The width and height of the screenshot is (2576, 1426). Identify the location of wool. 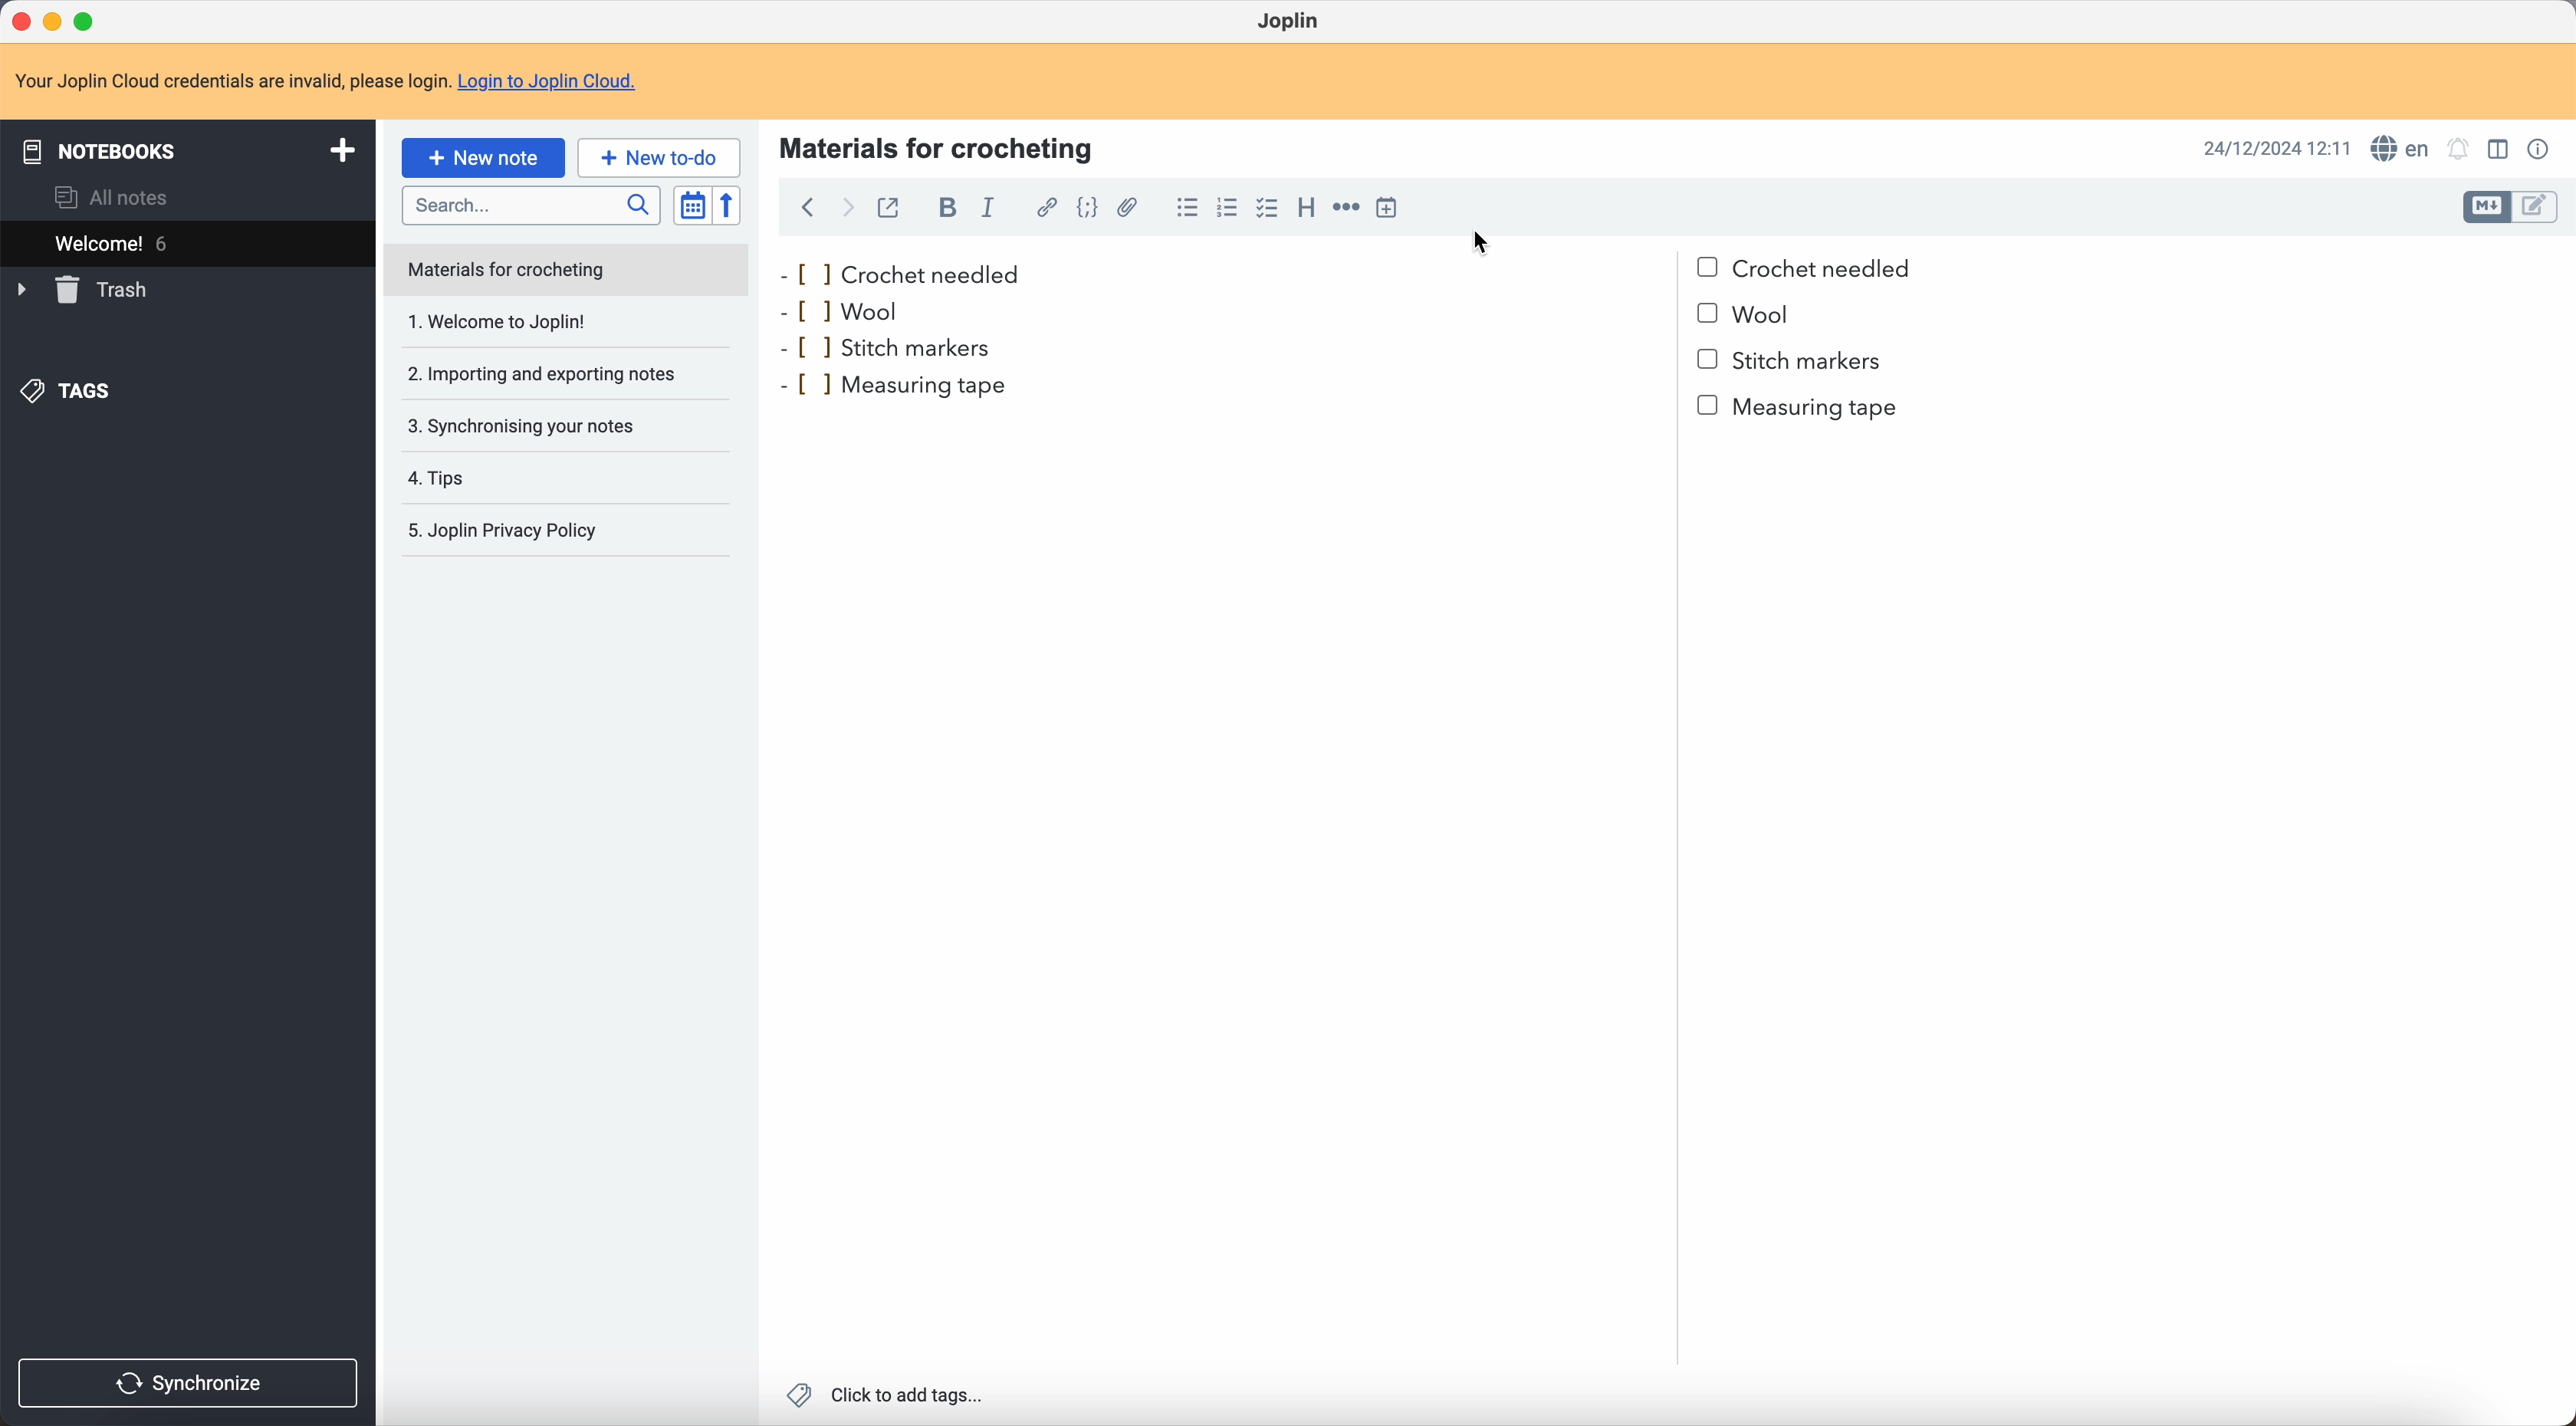
(870, 310).